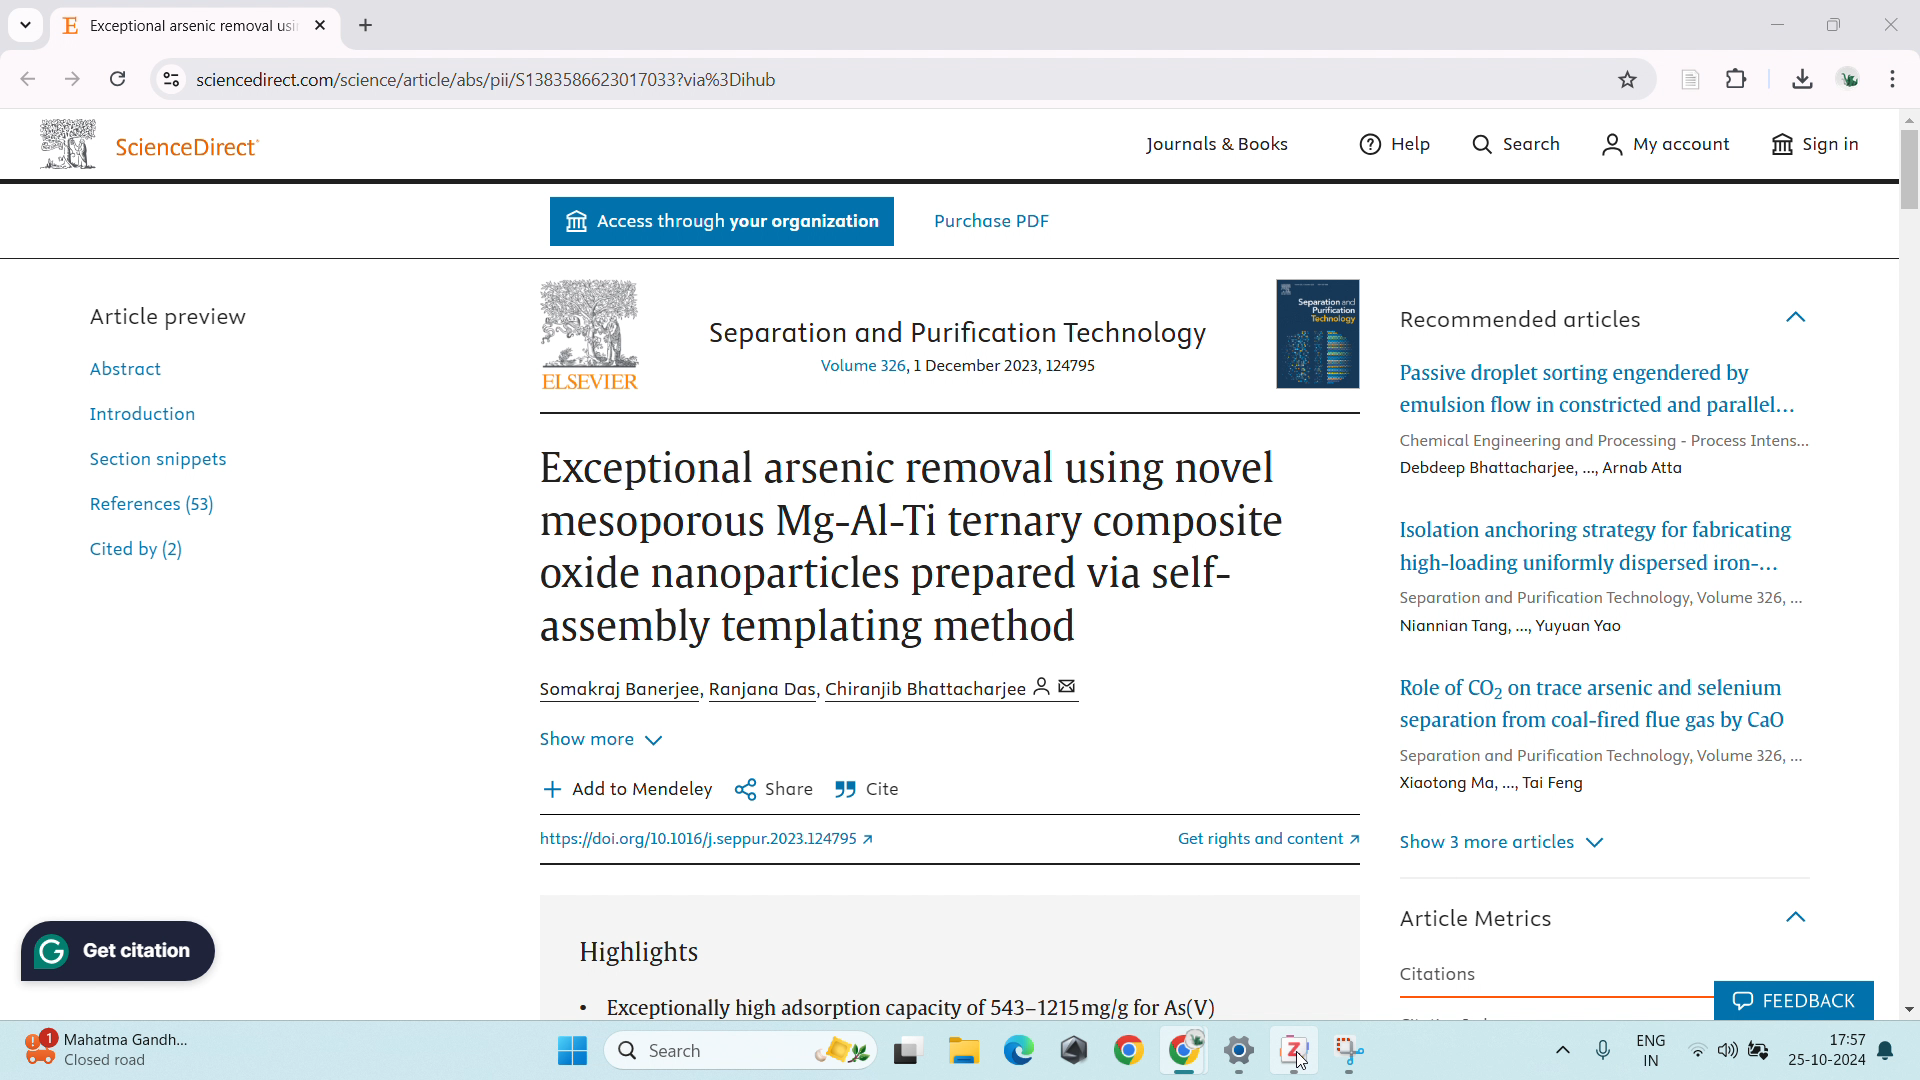  What do you see at coordinates (1321, 330) in the screenshot?
I see `Book Cover page` at bounding box center [1321, 330].